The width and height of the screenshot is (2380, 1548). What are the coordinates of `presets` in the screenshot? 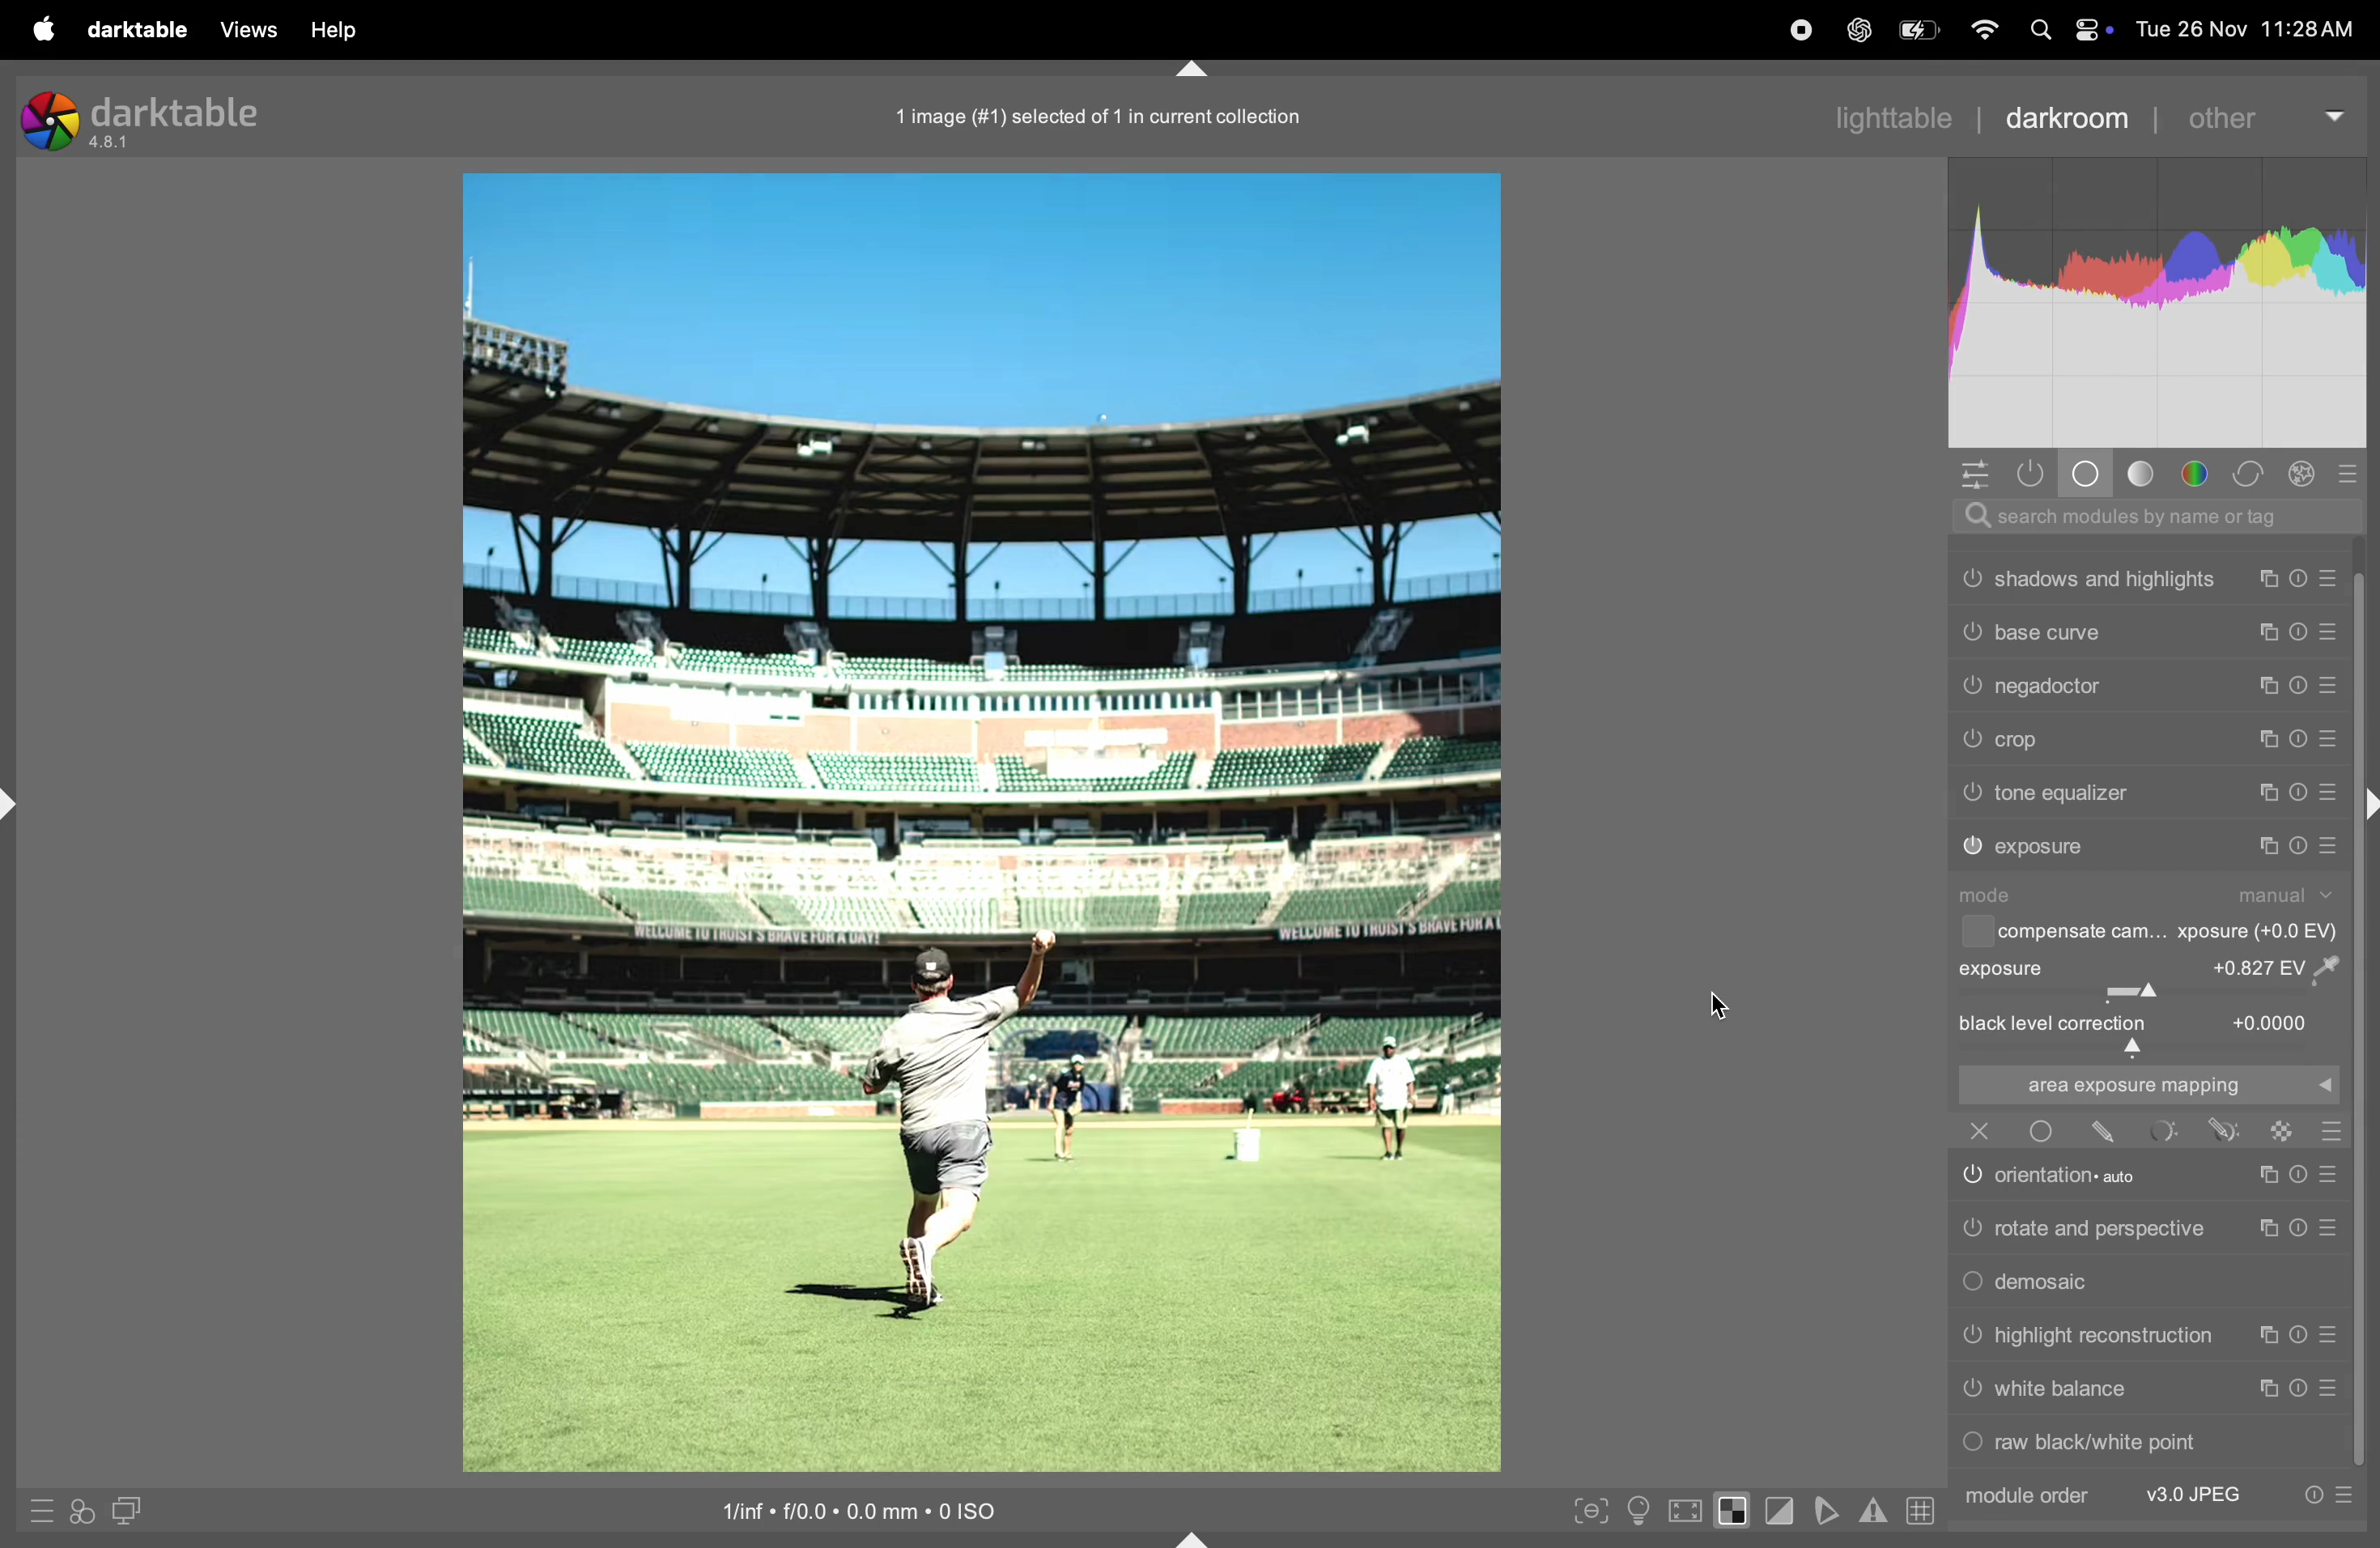 It's located at (2352, 472).